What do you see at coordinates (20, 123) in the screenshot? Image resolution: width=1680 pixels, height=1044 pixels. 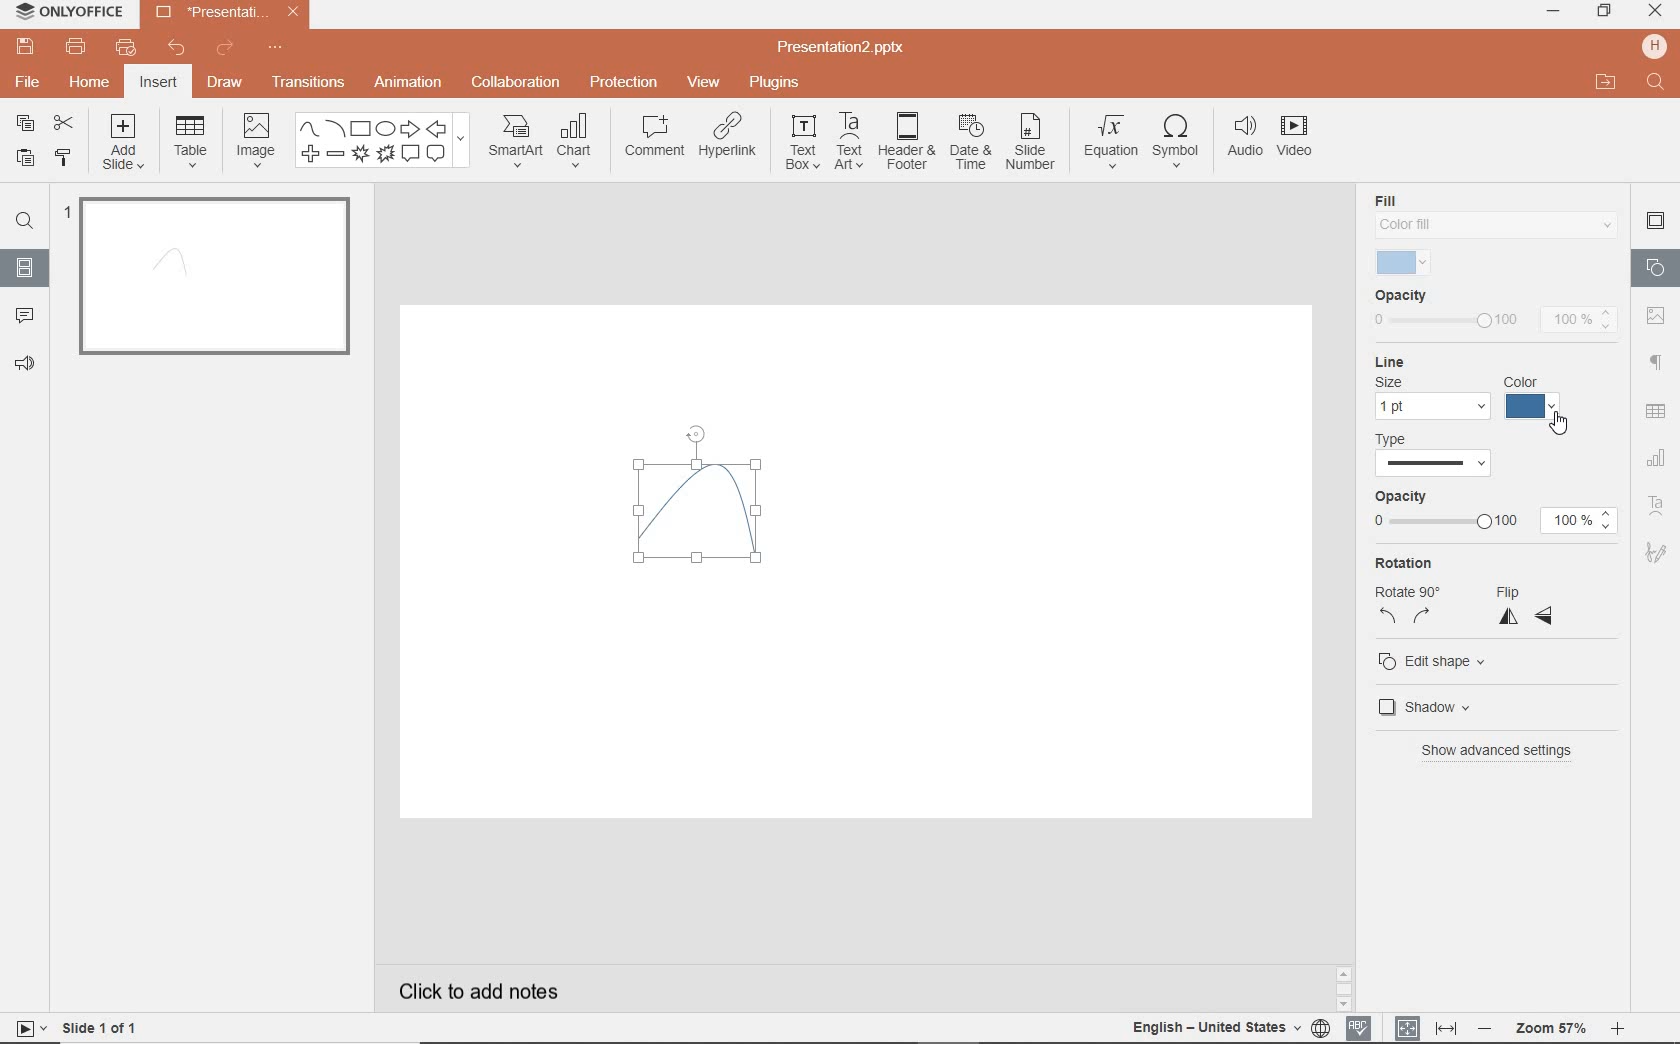 I see `COPY` at bounding box center [20, 123].